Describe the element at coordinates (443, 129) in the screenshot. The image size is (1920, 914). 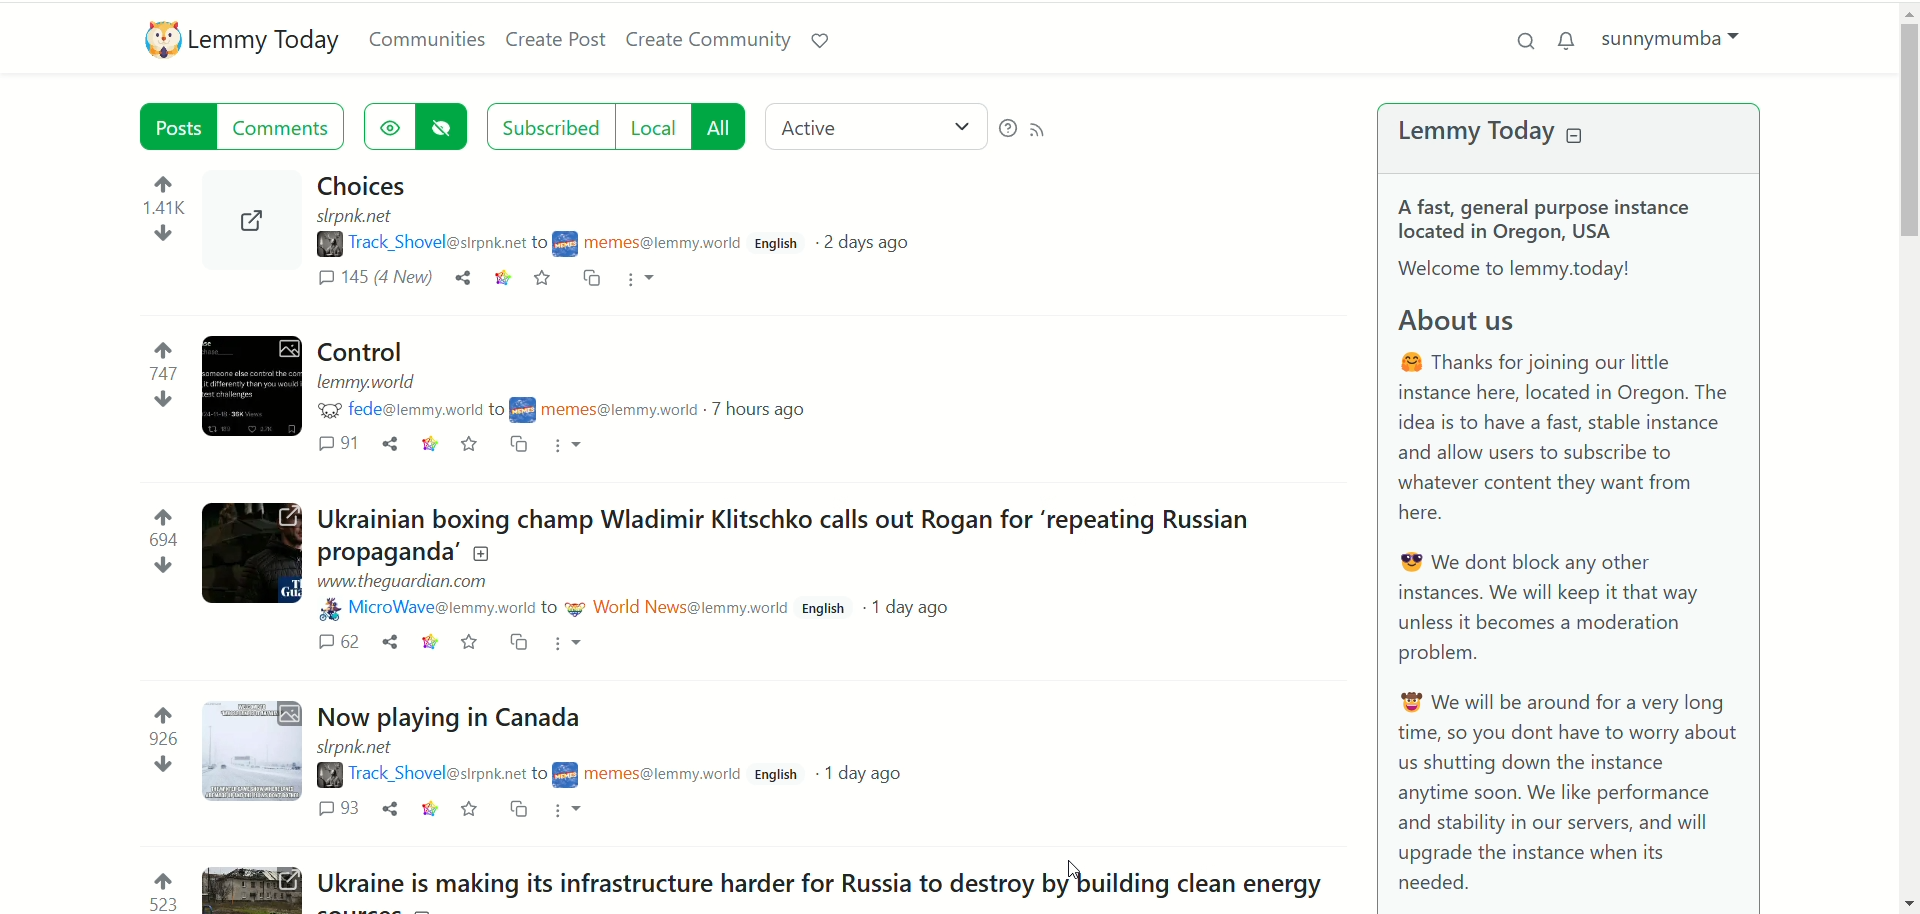
I see `hide posts` at that location.